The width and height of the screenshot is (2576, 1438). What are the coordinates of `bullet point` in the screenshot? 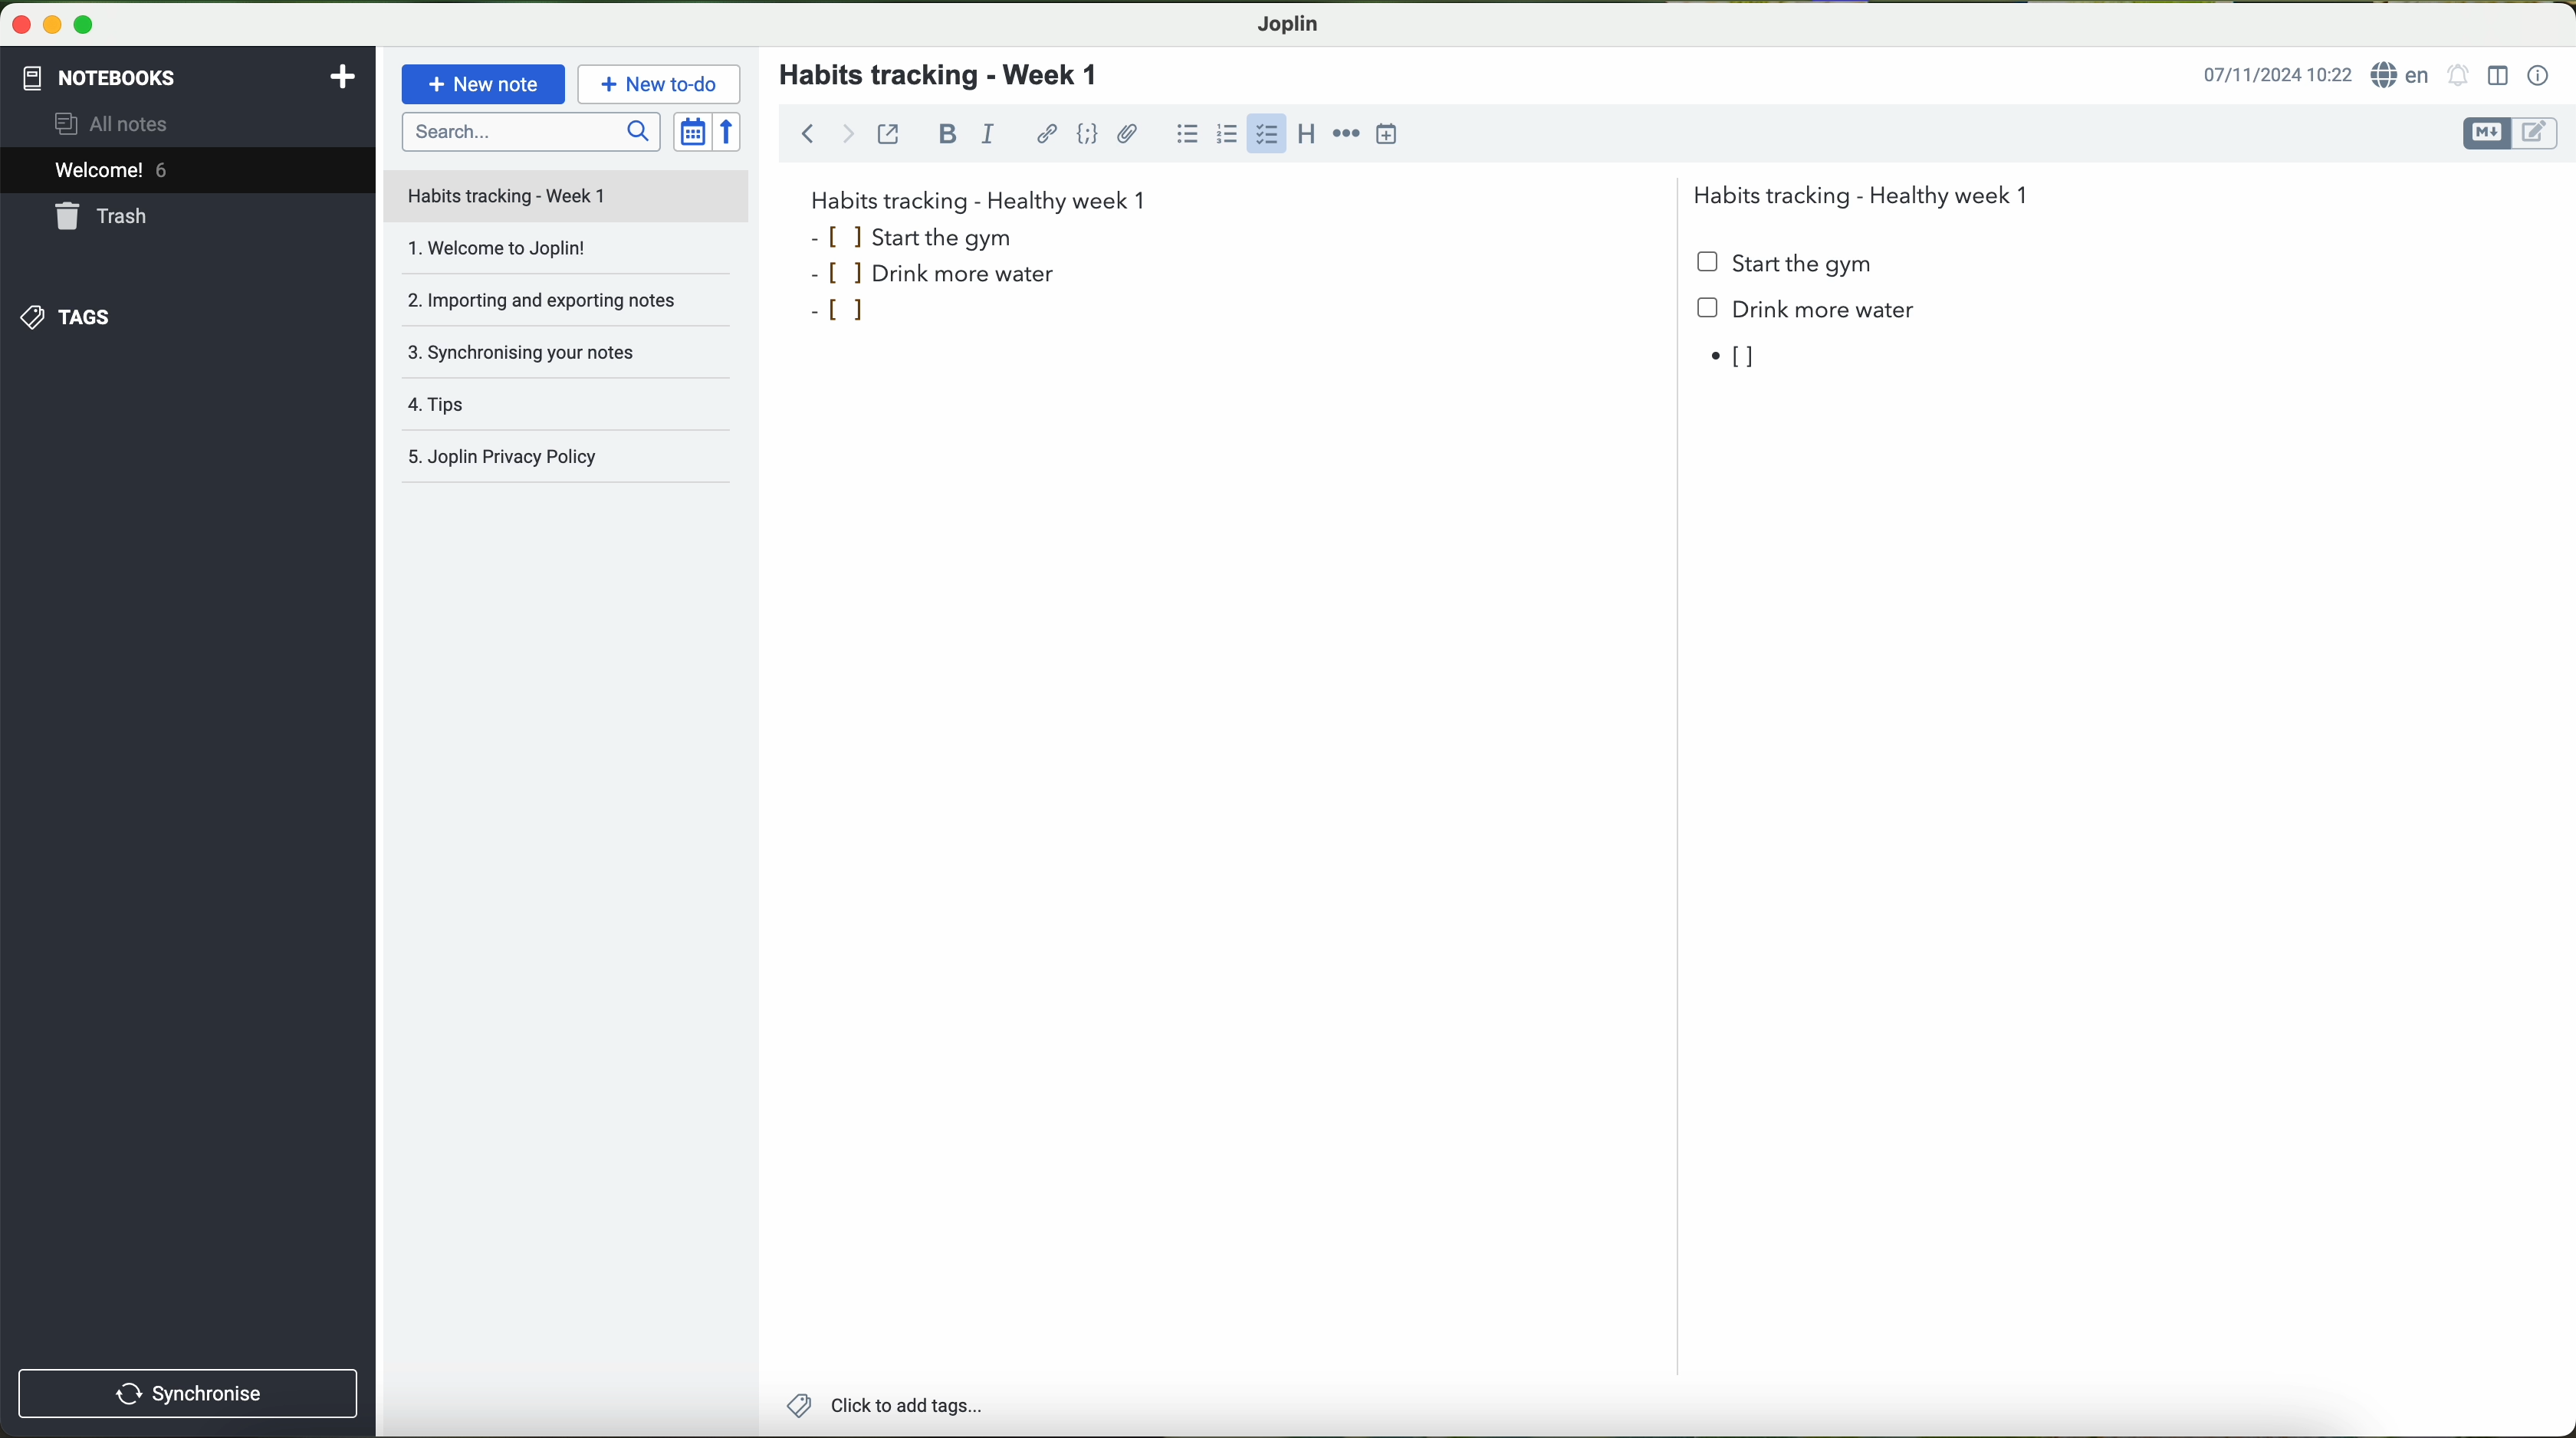 It's located at (853, 313).